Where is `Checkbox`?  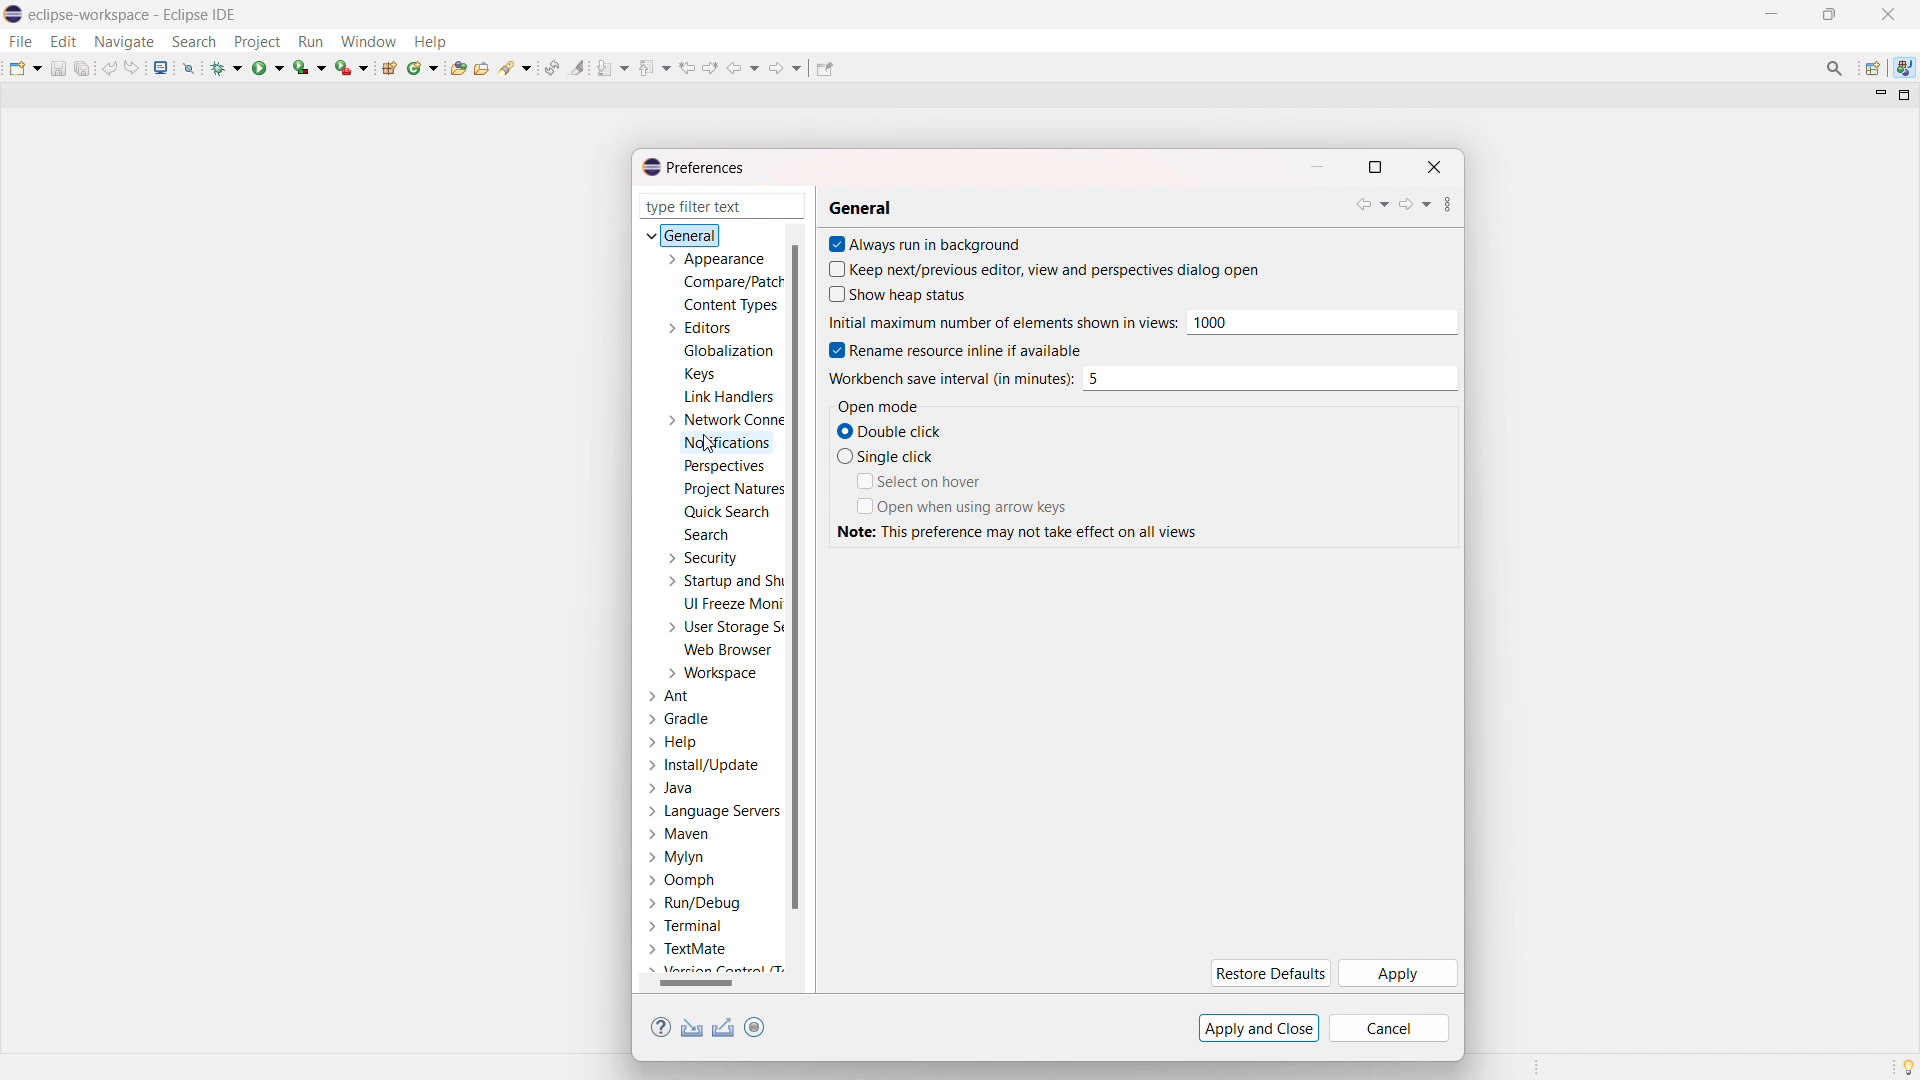 Checkbox is located at coordinates (832, 349).